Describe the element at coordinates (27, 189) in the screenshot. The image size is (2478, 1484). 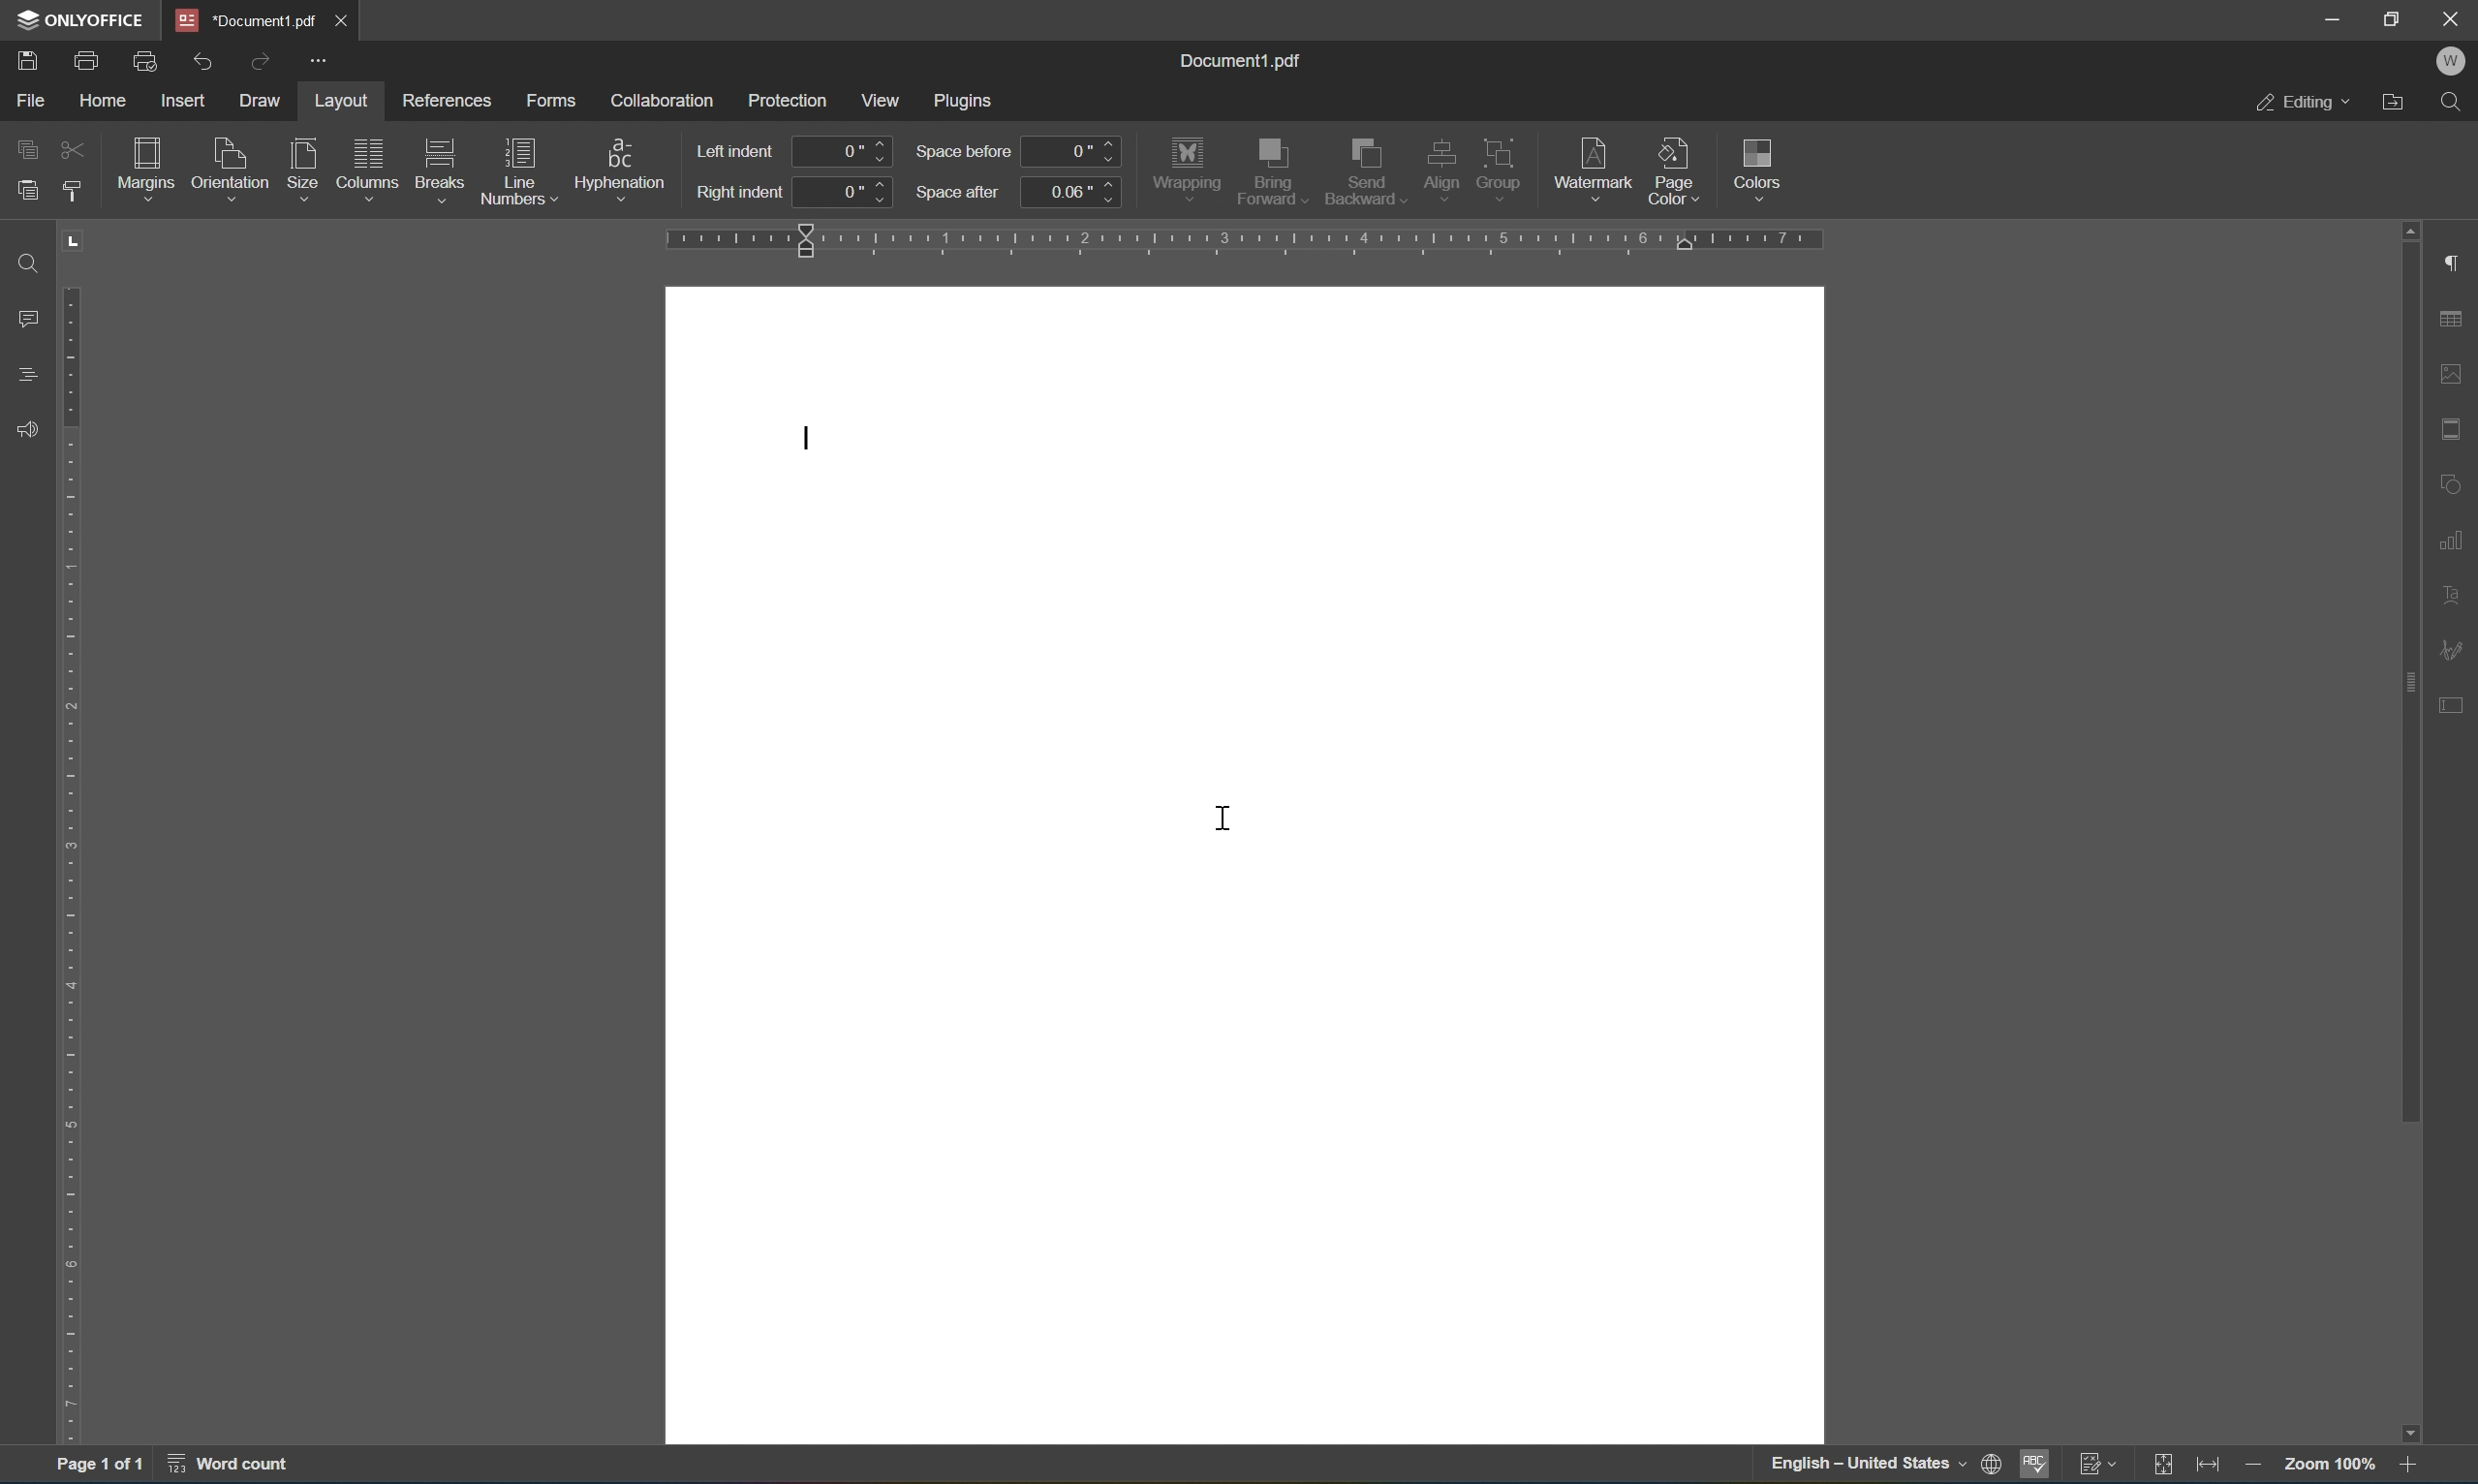
I see `paste` at that location.